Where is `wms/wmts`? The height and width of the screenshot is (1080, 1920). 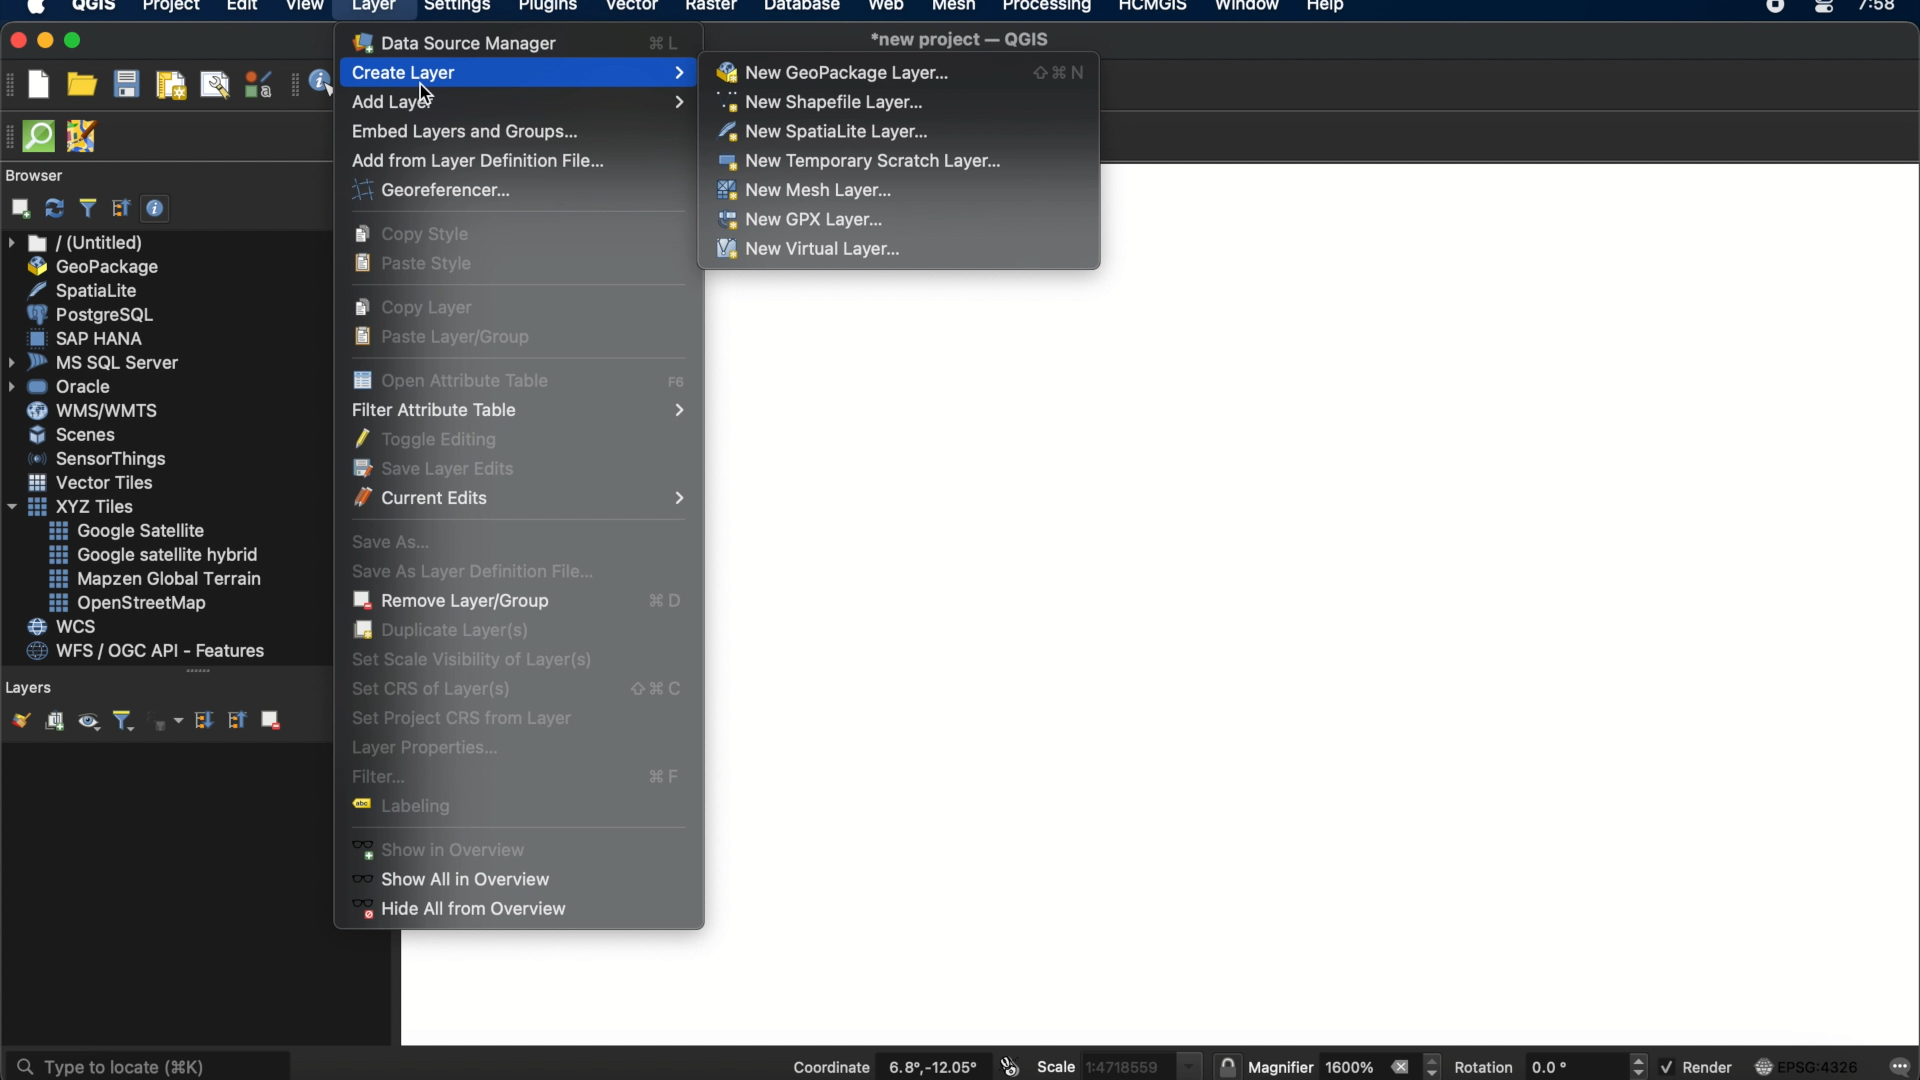
wms/wmts is located at coordinates (92, 412).